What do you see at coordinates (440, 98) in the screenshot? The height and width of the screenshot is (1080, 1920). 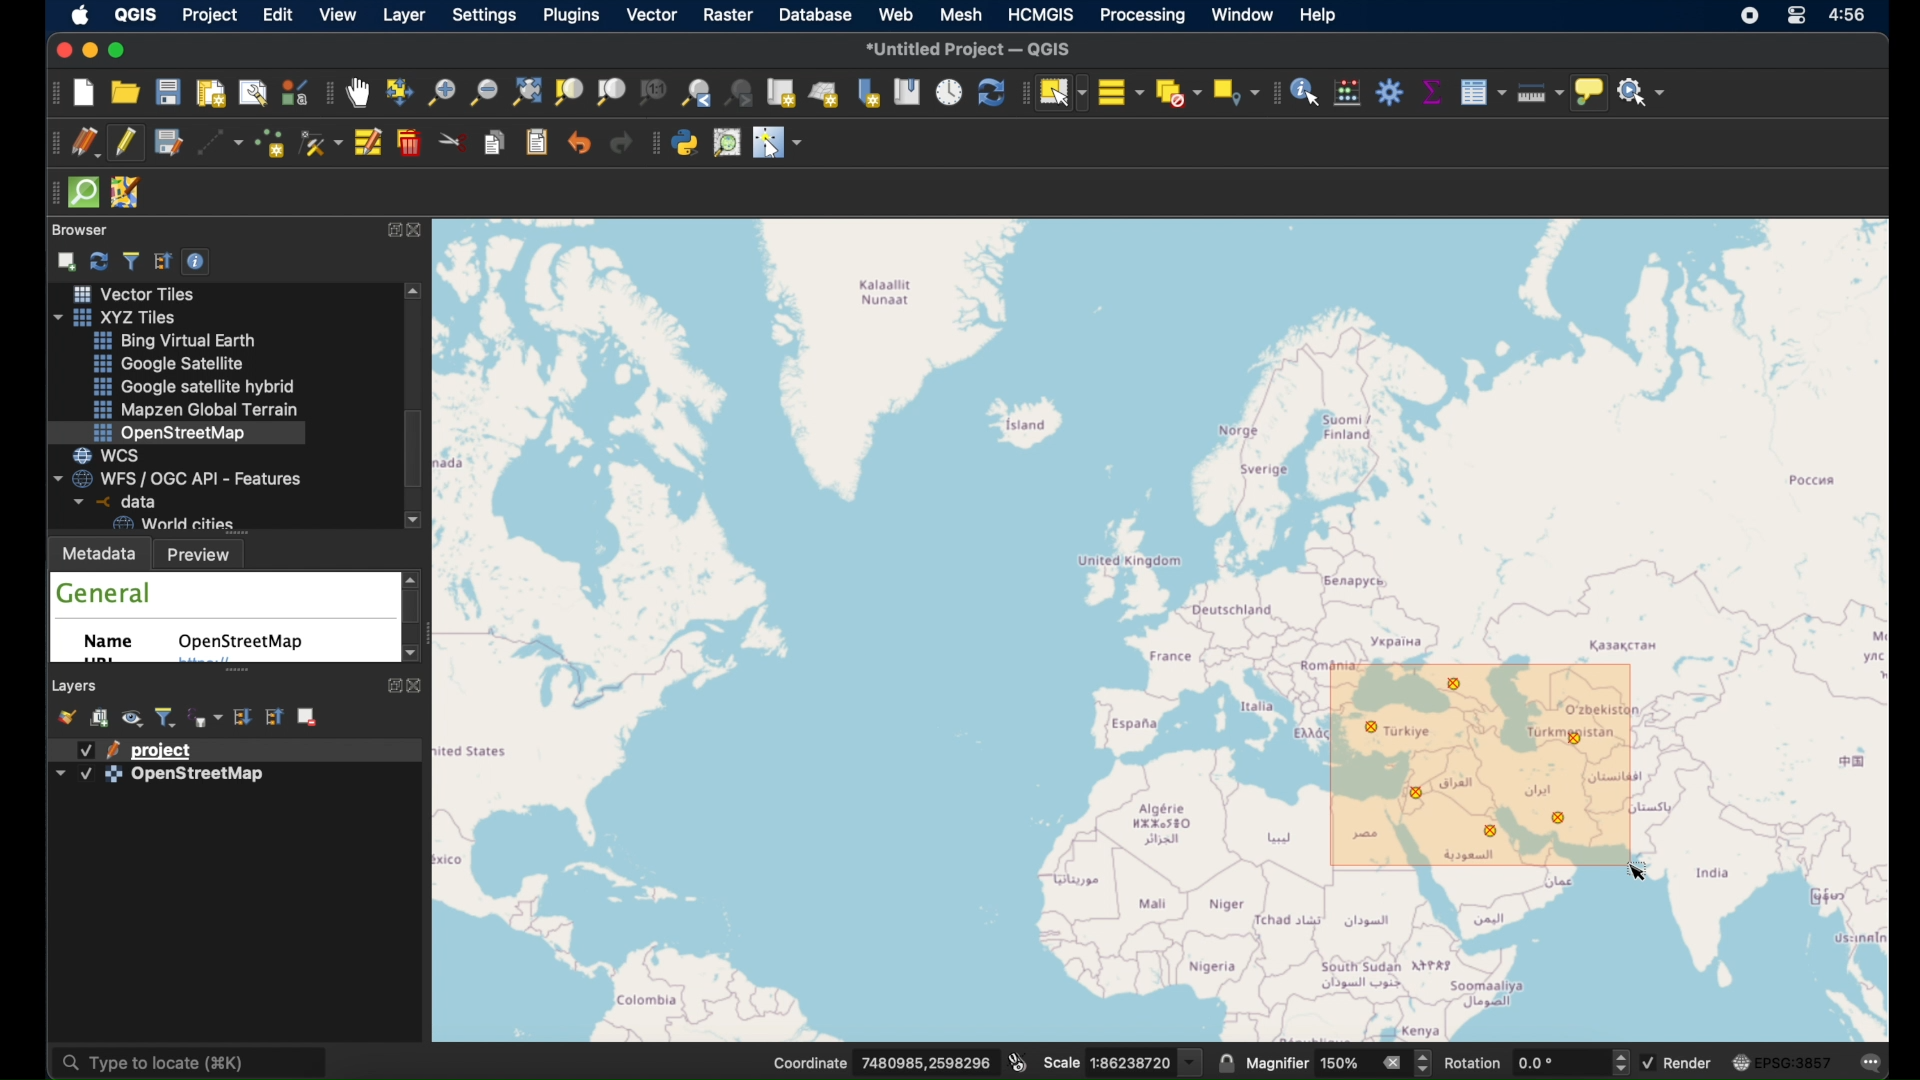 I see `zoom in` at bounding box center [440, 98].